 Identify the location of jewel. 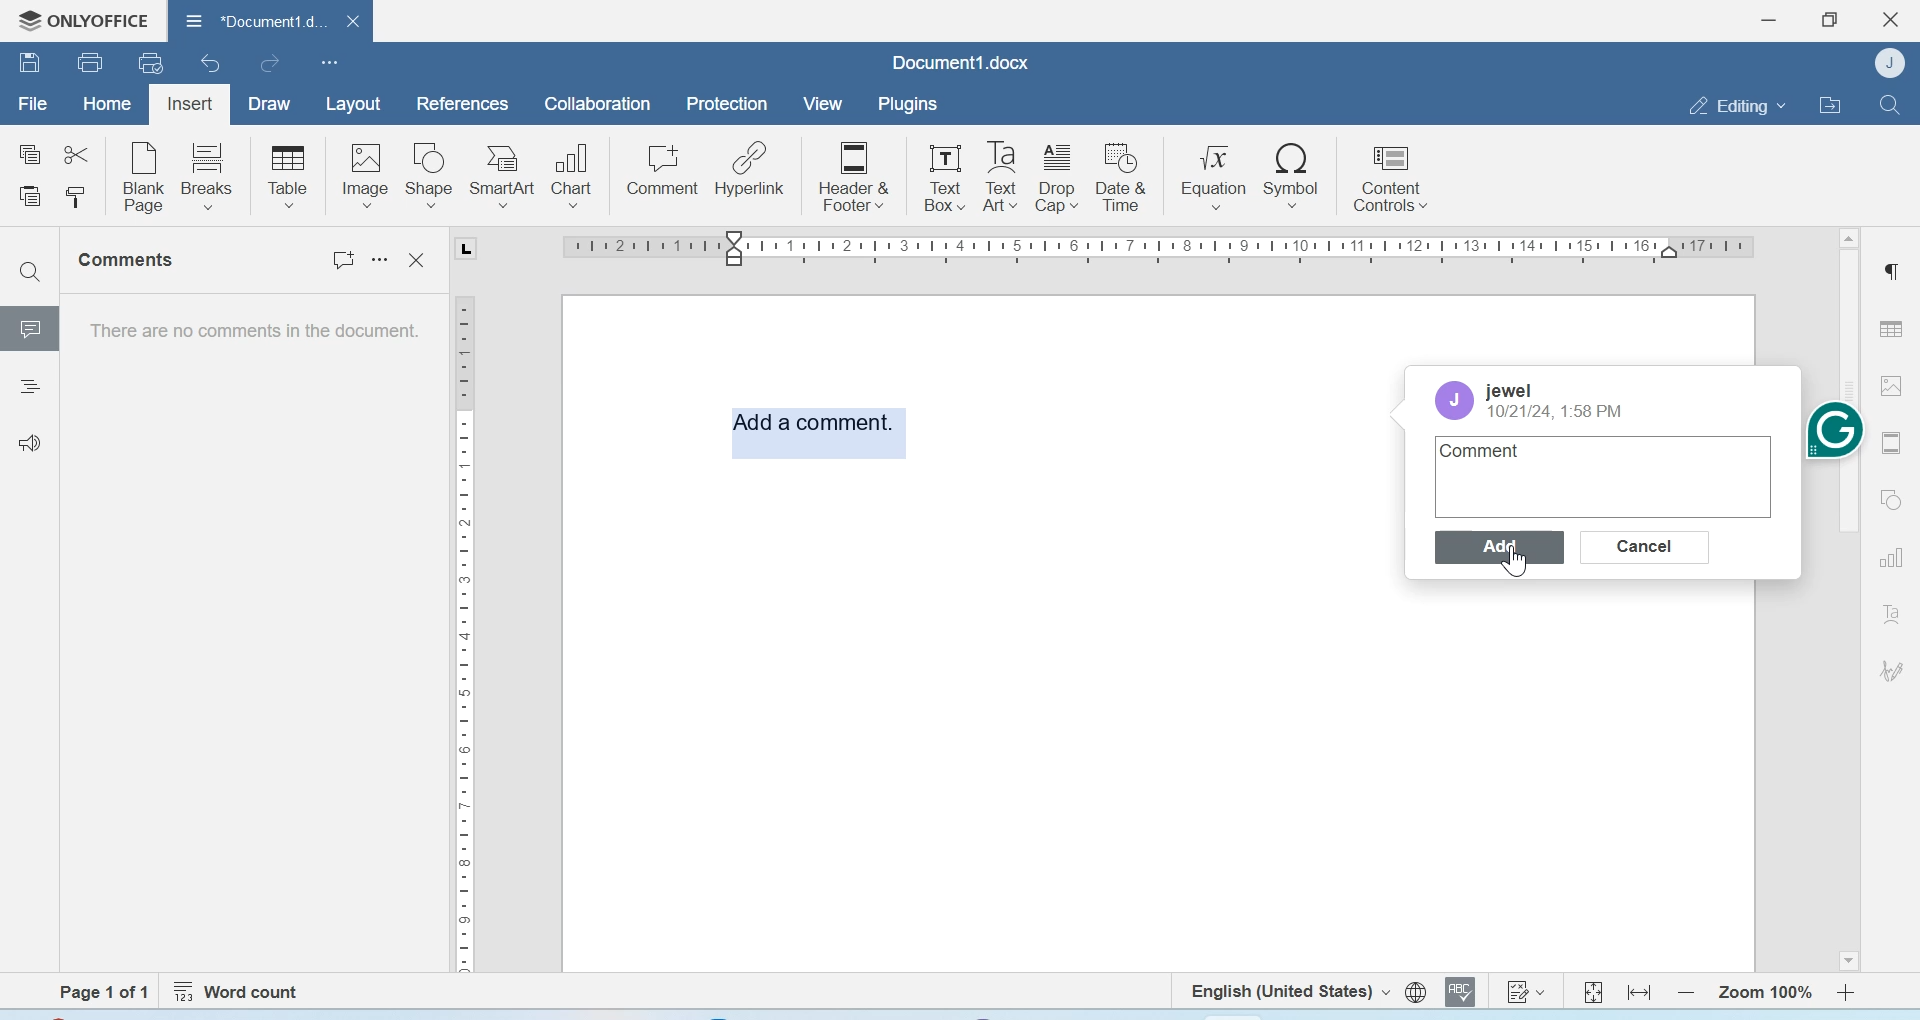
(1508, 391).